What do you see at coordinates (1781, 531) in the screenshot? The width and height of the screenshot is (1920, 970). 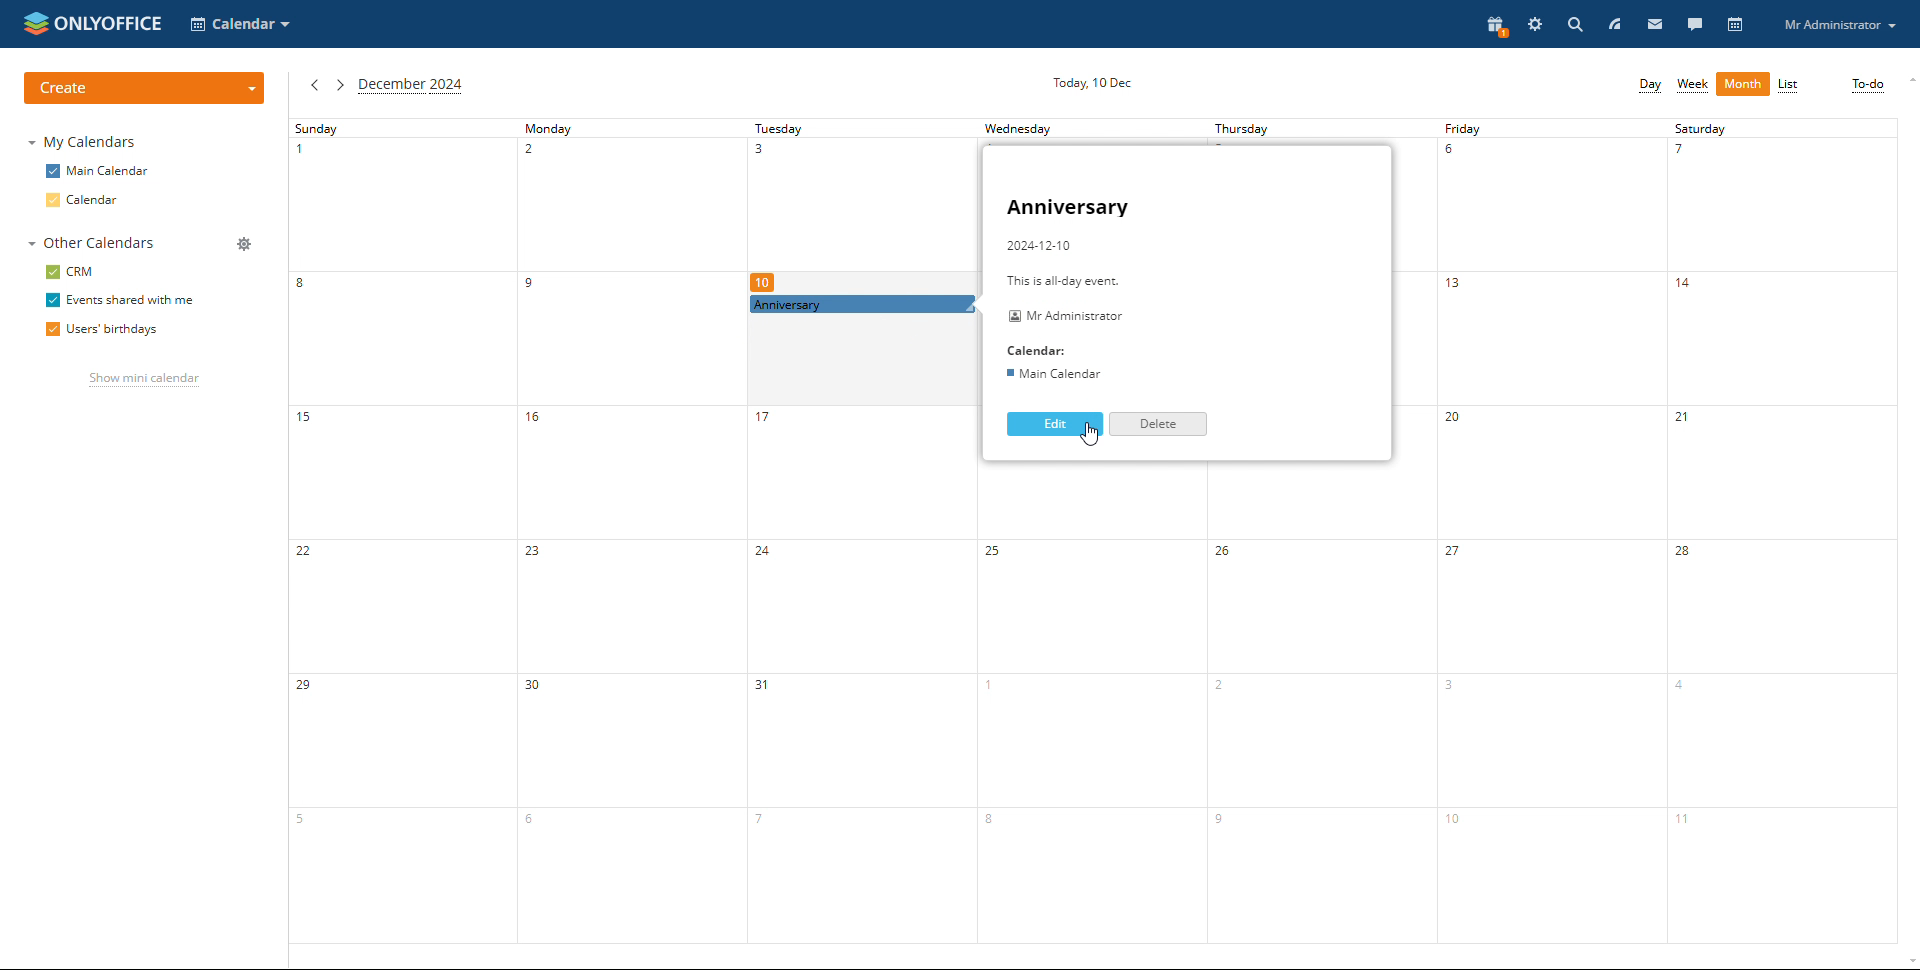 I see `saturday` at bounding box center [1781, 531].